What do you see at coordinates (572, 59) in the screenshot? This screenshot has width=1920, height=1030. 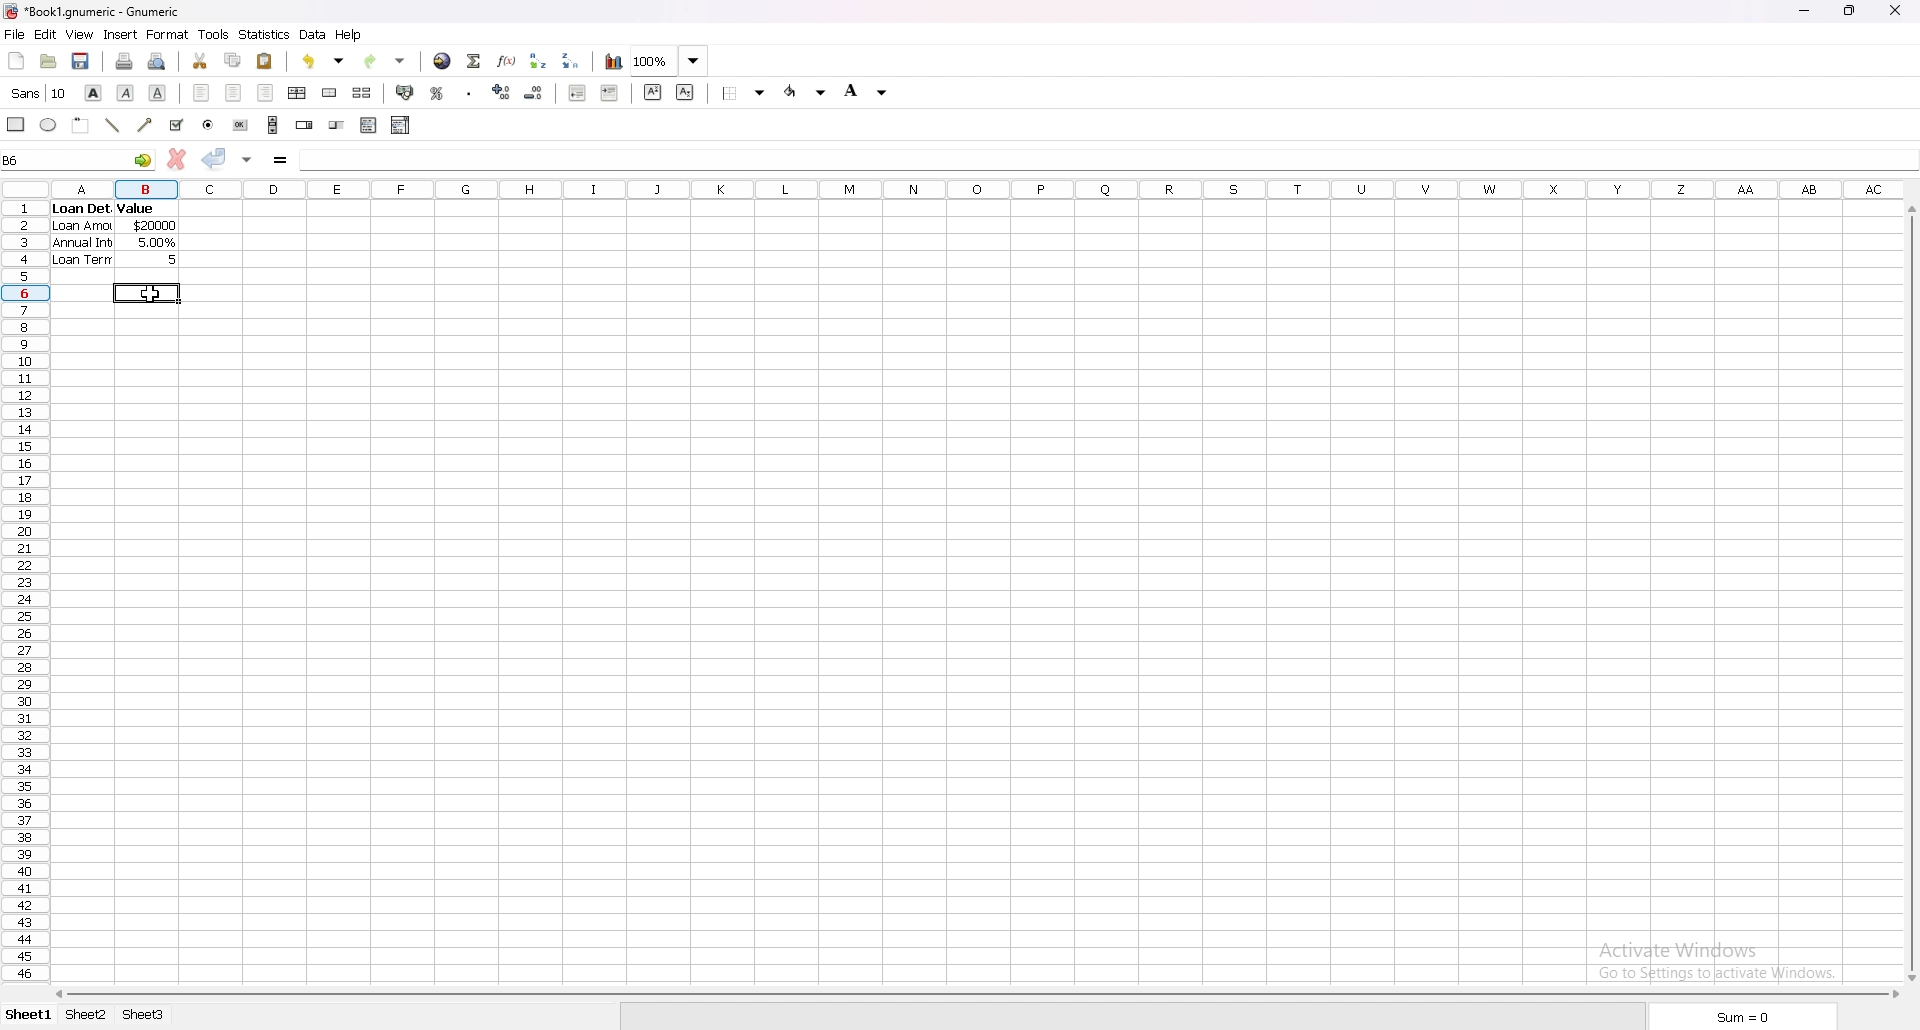 I see `sort descending` at bounding box center [572, 59].